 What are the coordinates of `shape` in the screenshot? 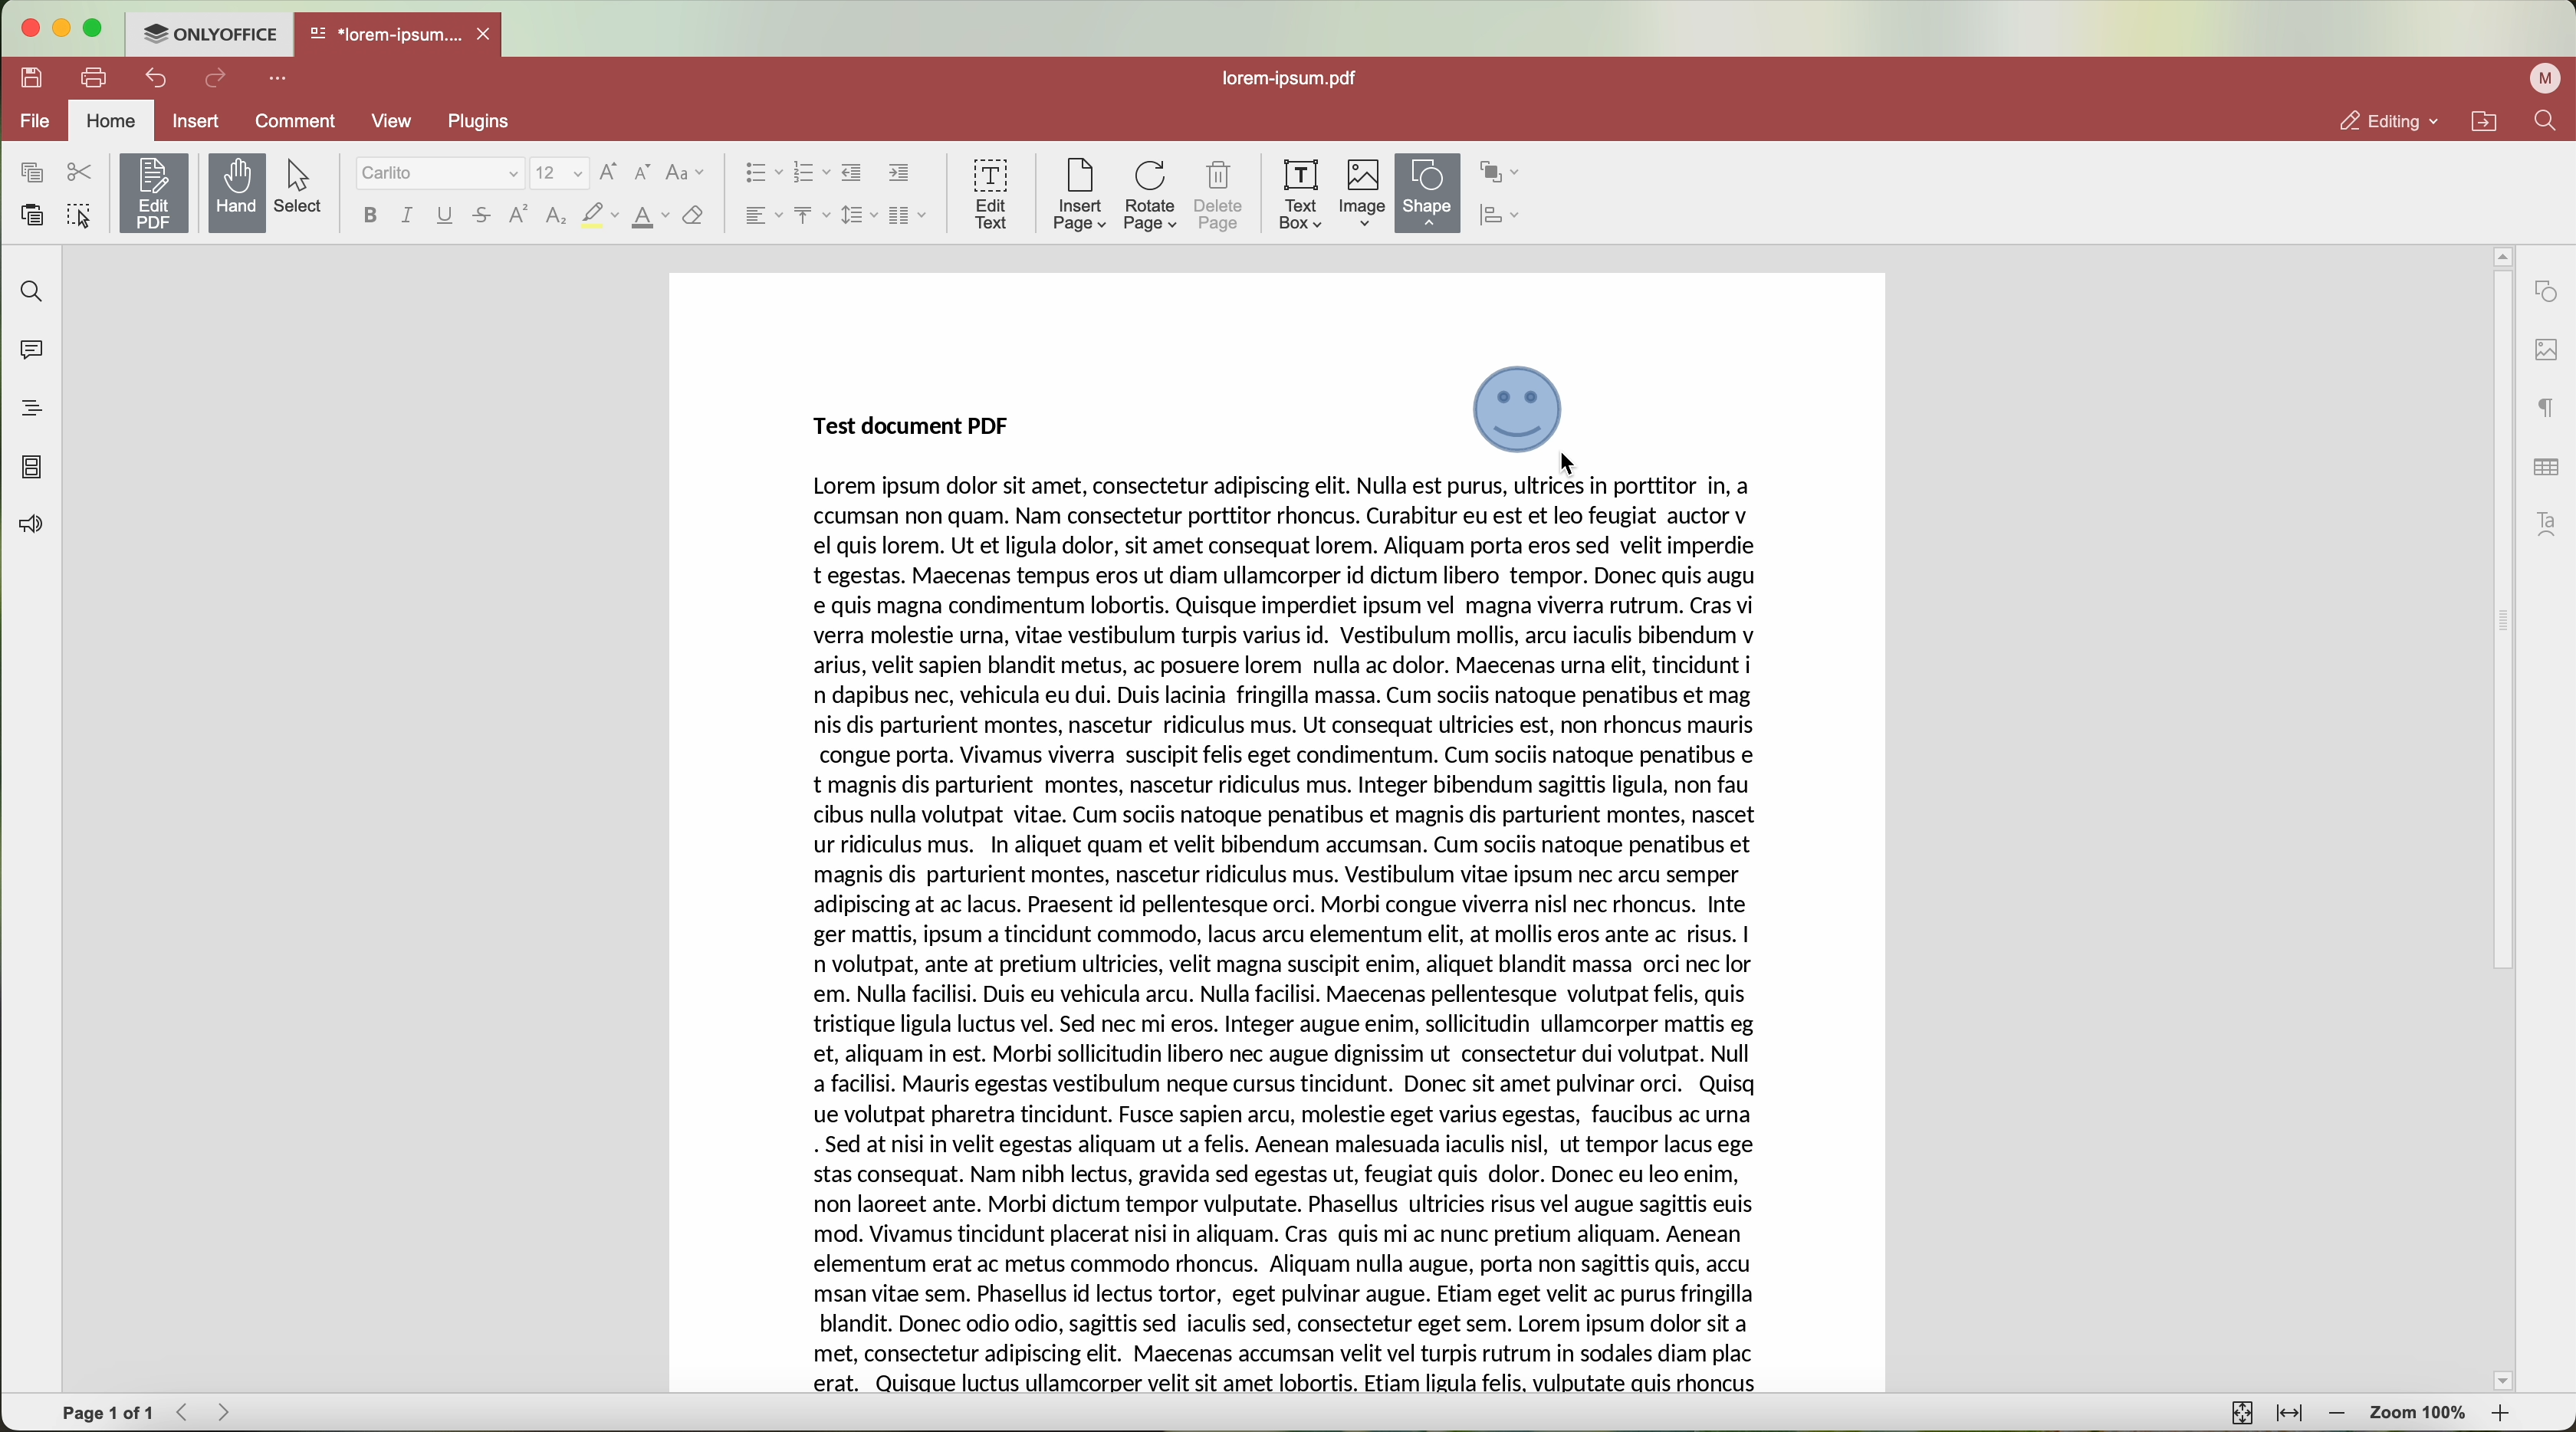 It's located at (1427, 192).